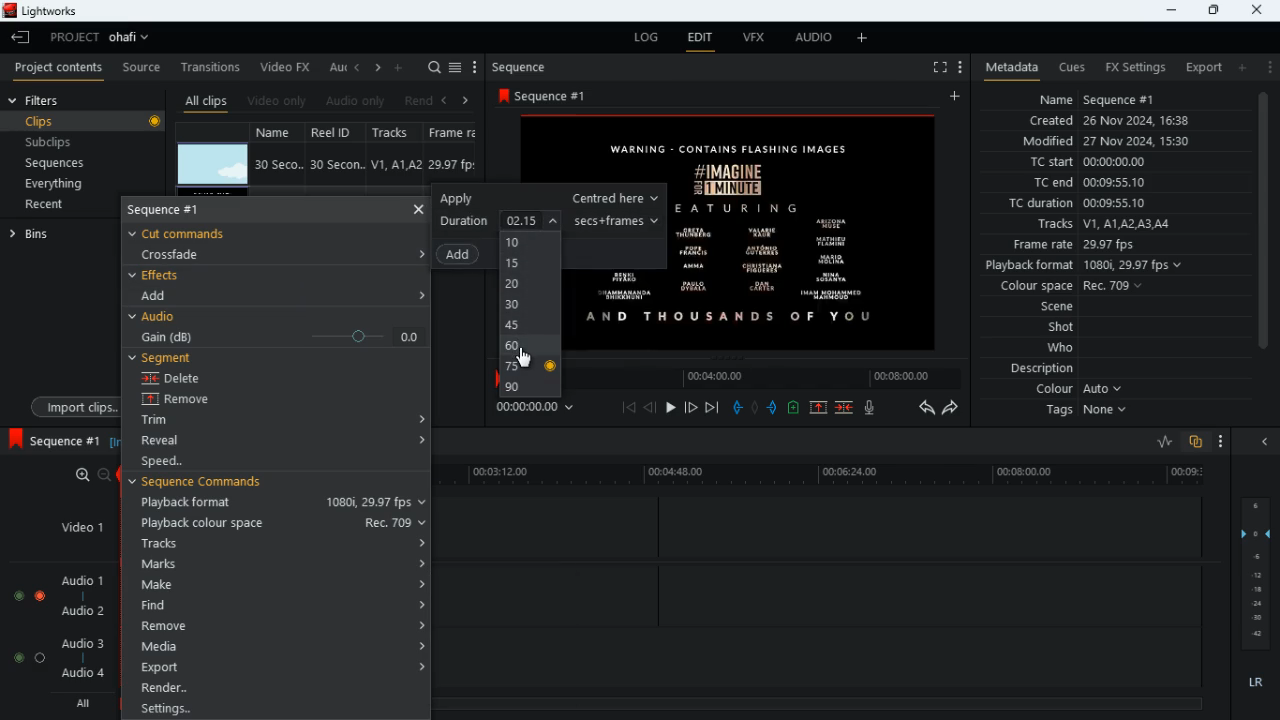 This screenshot has height=720, width=1280. I want to click on toggle, so click(17, 593).